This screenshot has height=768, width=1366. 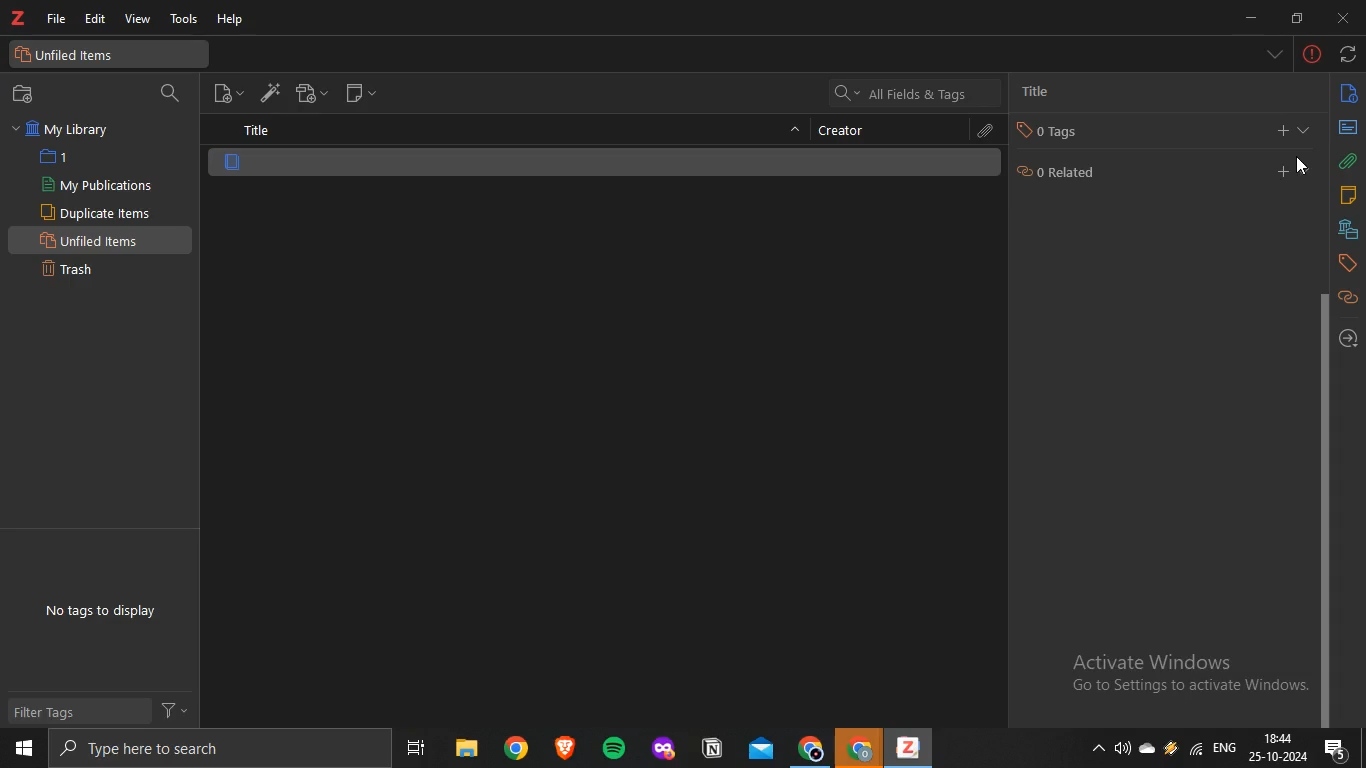 I want to click on chrome, so click(x=807, y=747).